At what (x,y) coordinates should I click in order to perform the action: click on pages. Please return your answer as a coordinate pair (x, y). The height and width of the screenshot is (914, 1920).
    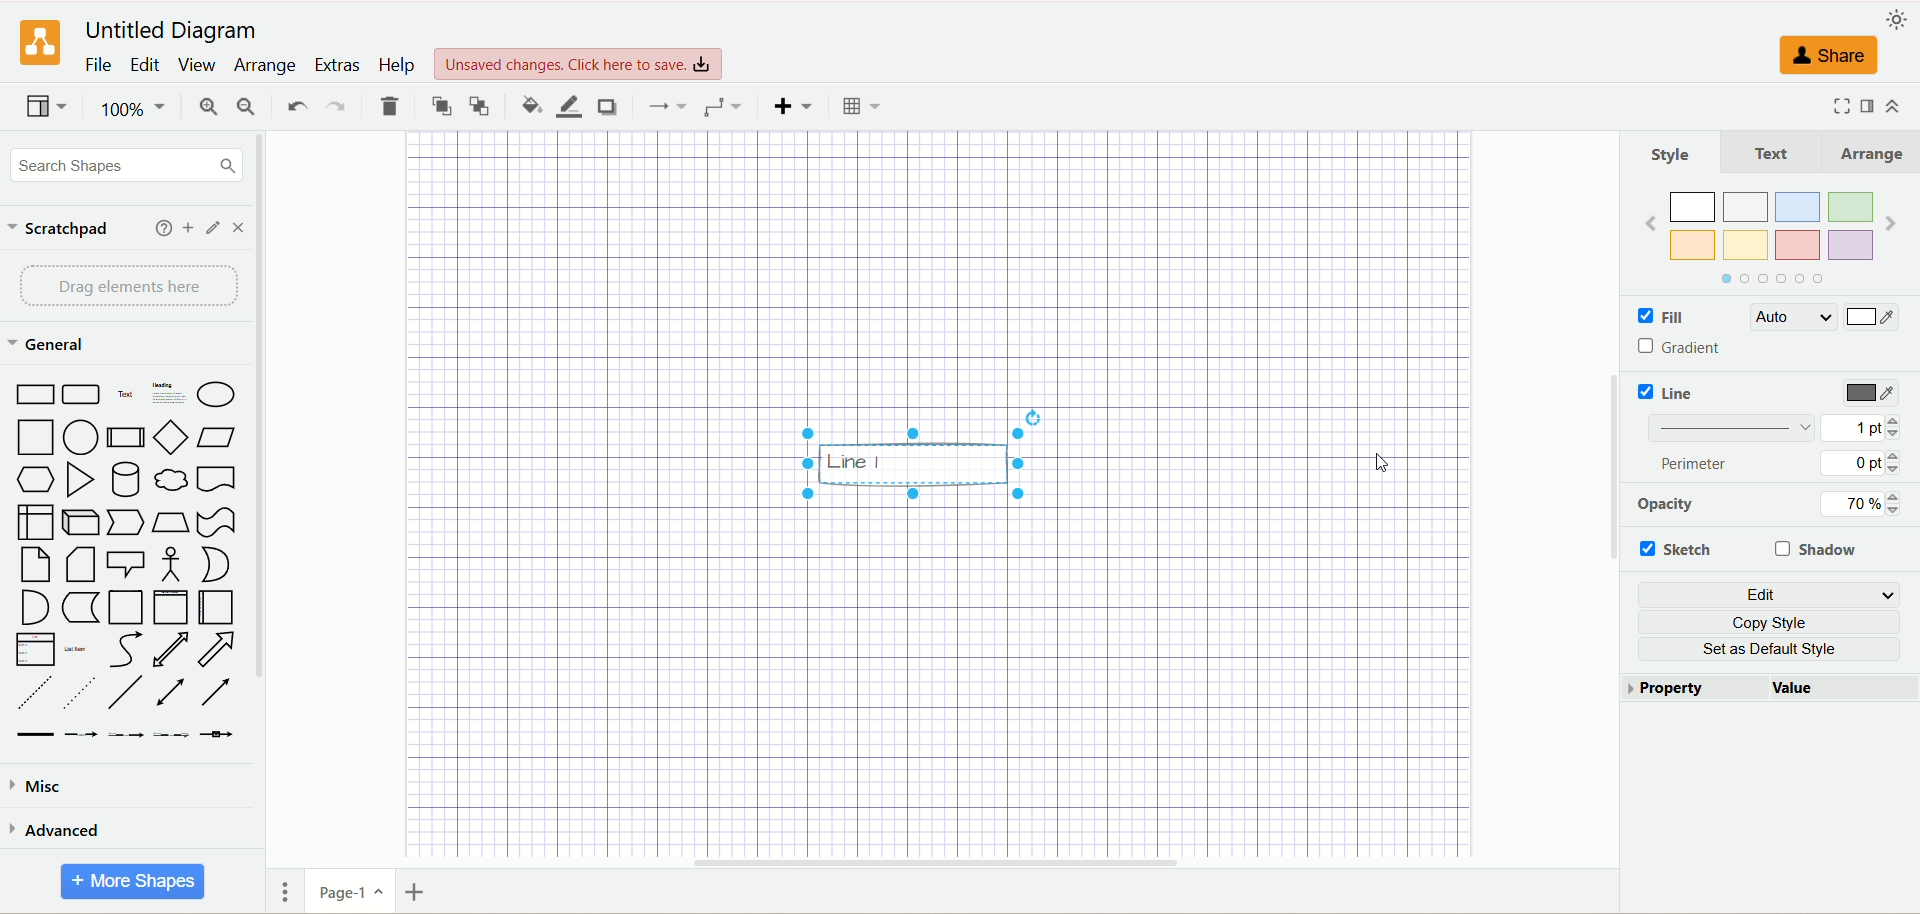
    Looking at the image, I should click on (280, 895).